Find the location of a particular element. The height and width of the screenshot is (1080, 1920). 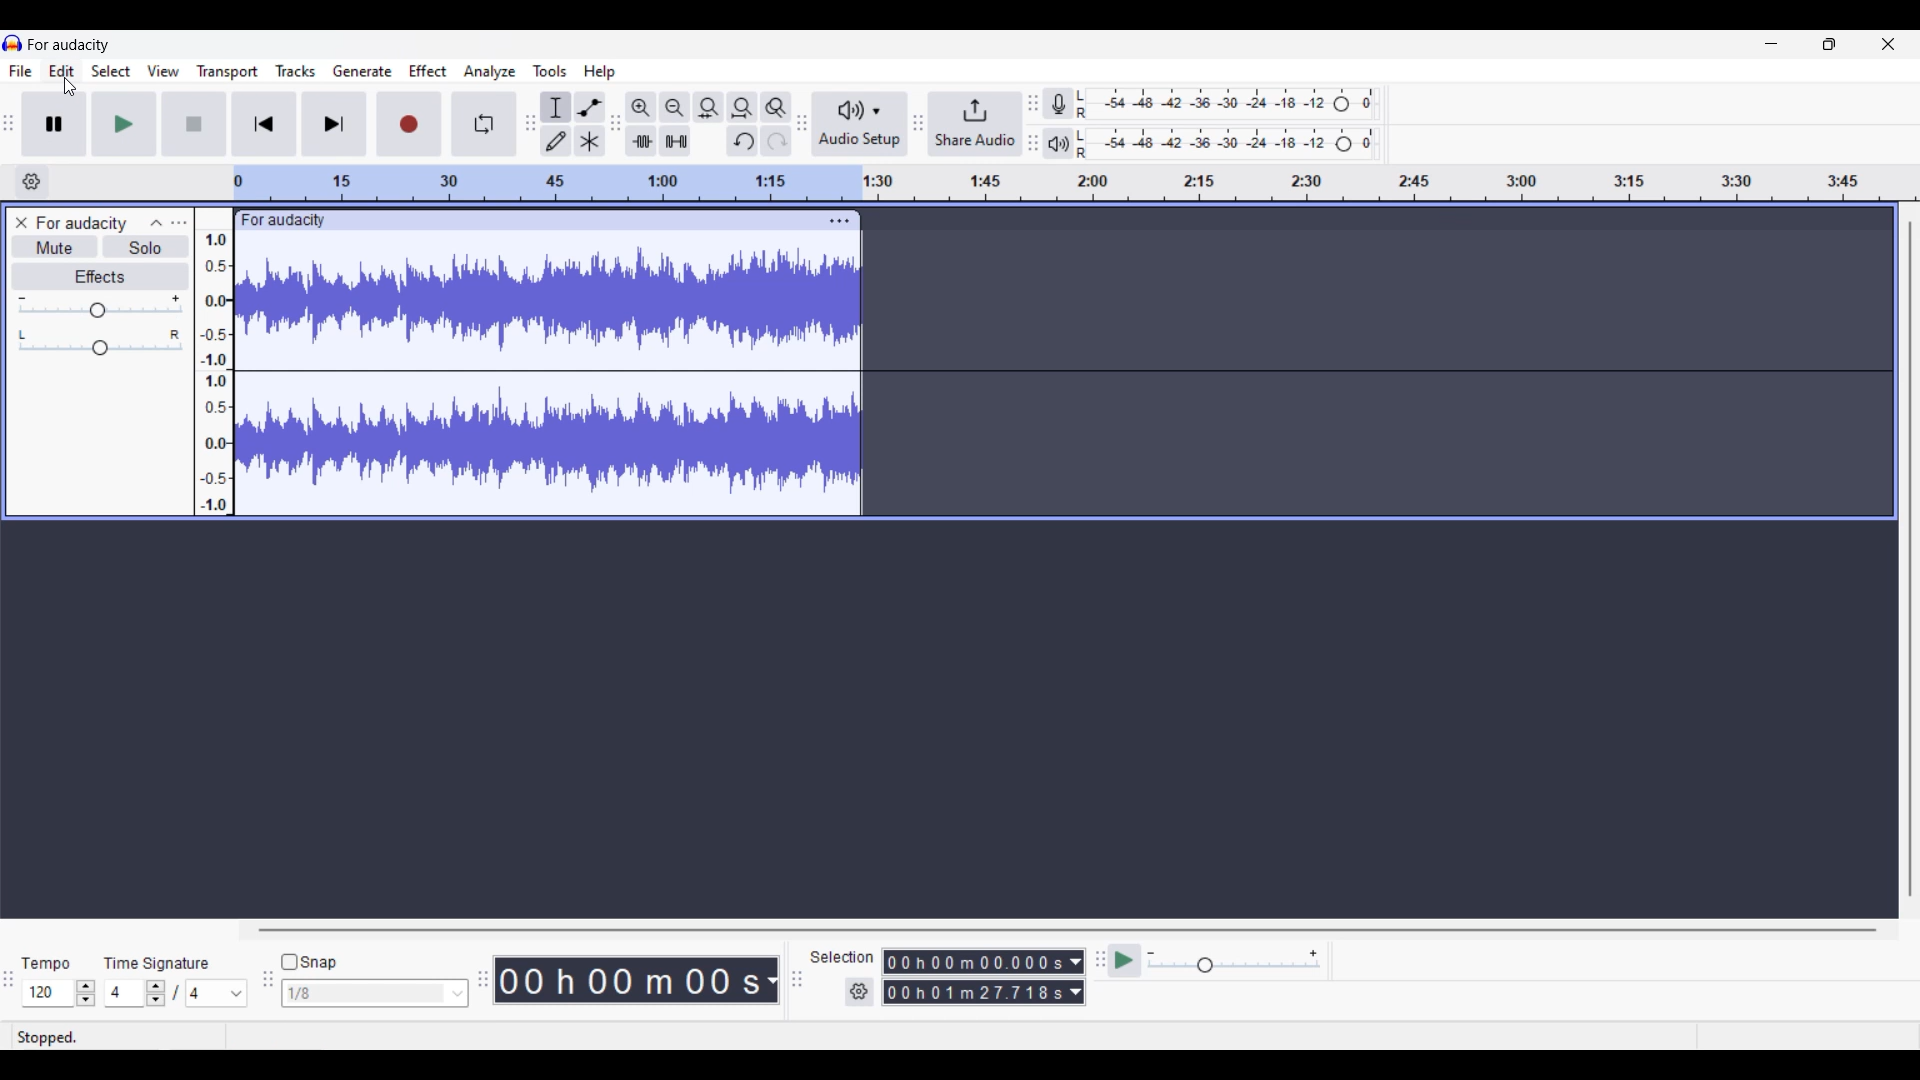

Duration measurement is located at coordinates (1076, 978).